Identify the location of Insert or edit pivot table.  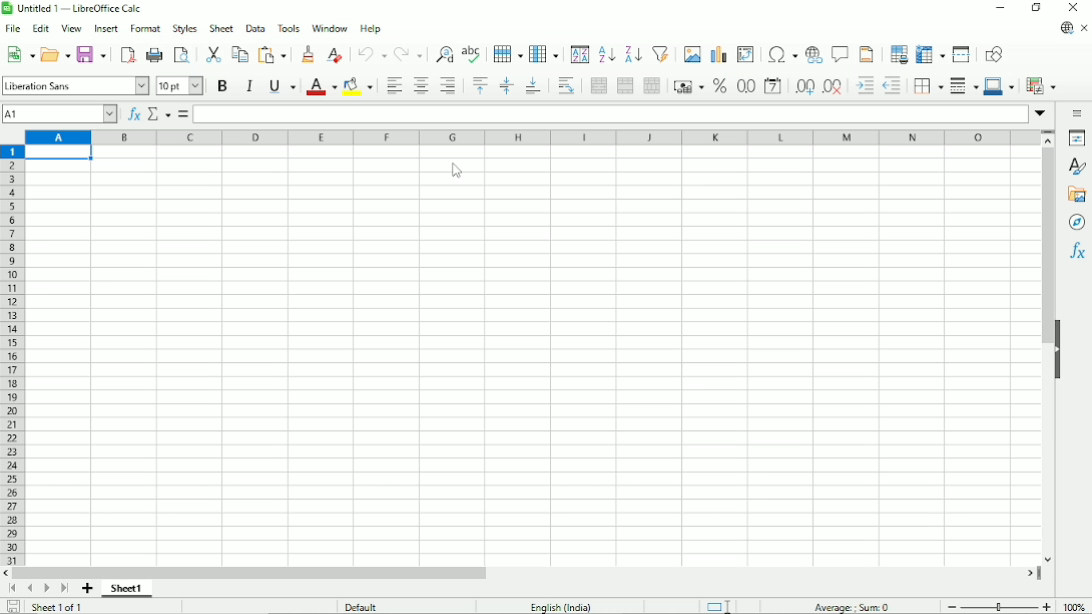
(745, 54).